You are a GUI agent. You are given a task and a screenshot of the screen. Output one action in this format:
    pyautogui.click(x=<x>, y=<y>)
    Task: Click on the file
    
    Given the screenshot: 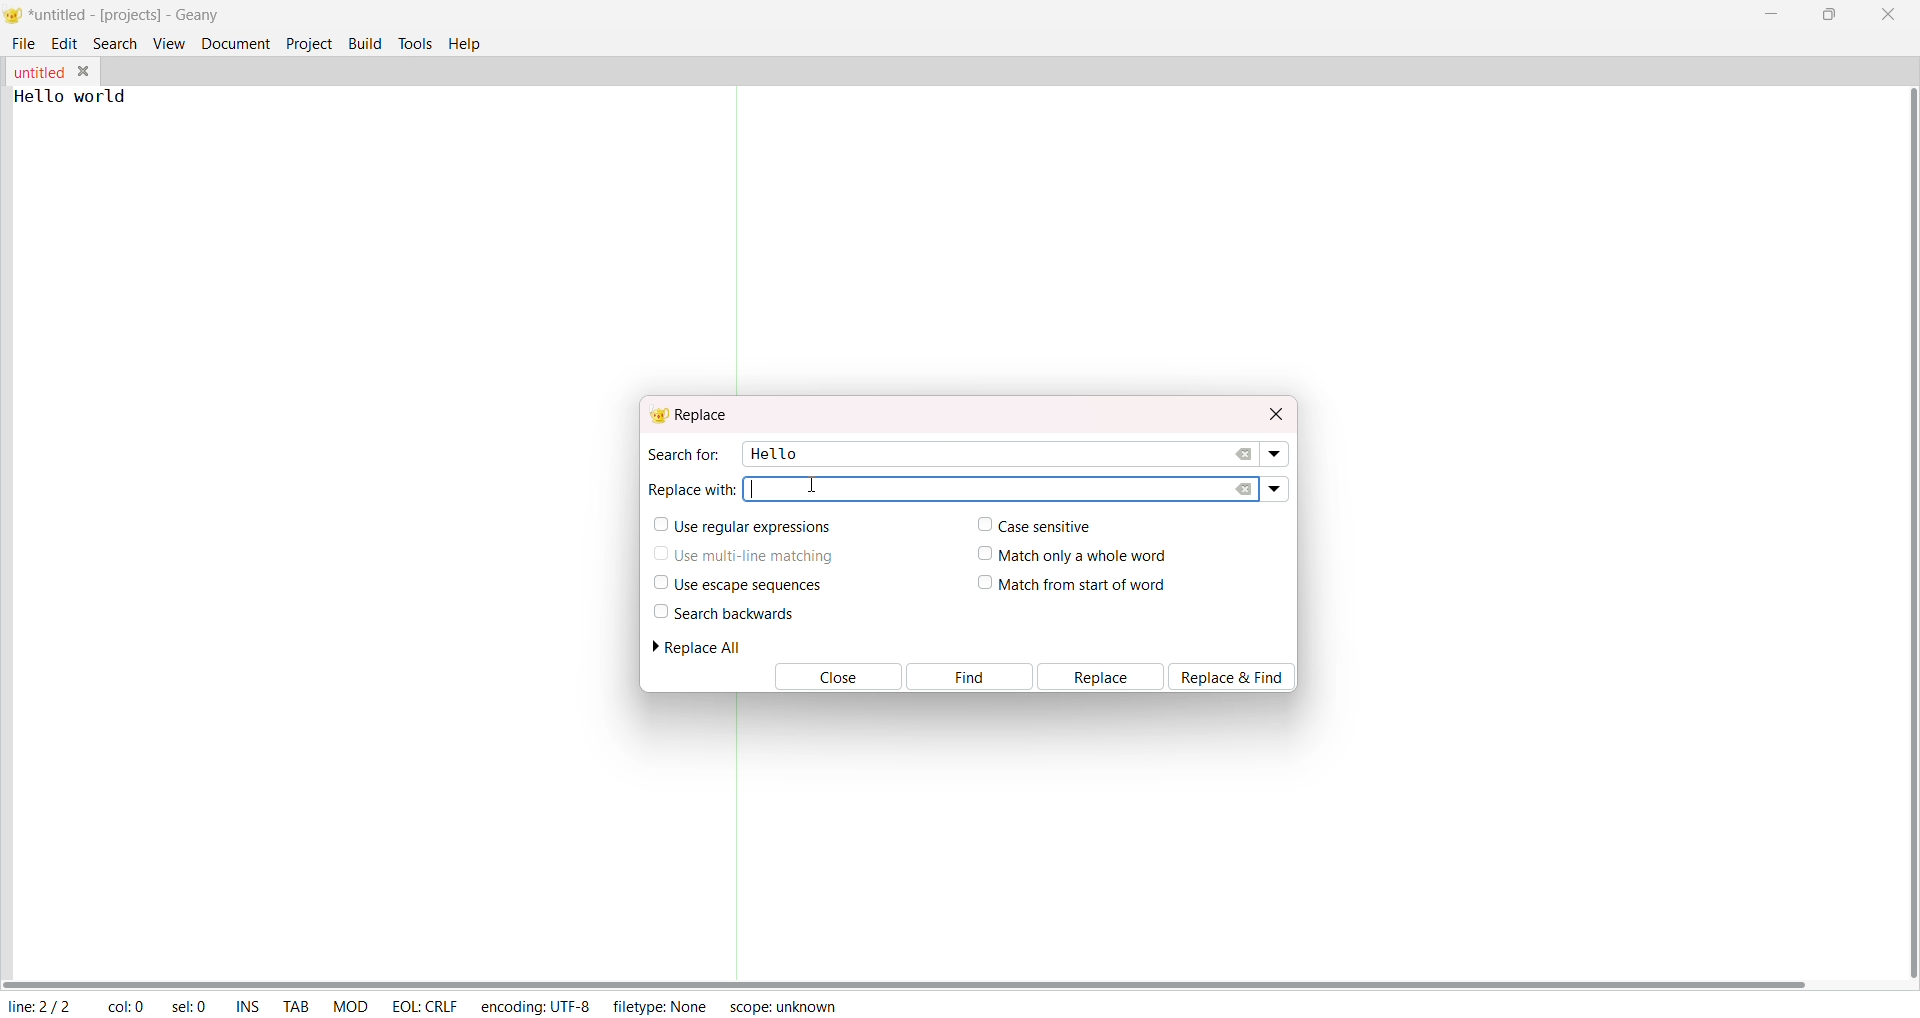 What is the action you would take?
    pyautogui.click(x=25, y=41)
    